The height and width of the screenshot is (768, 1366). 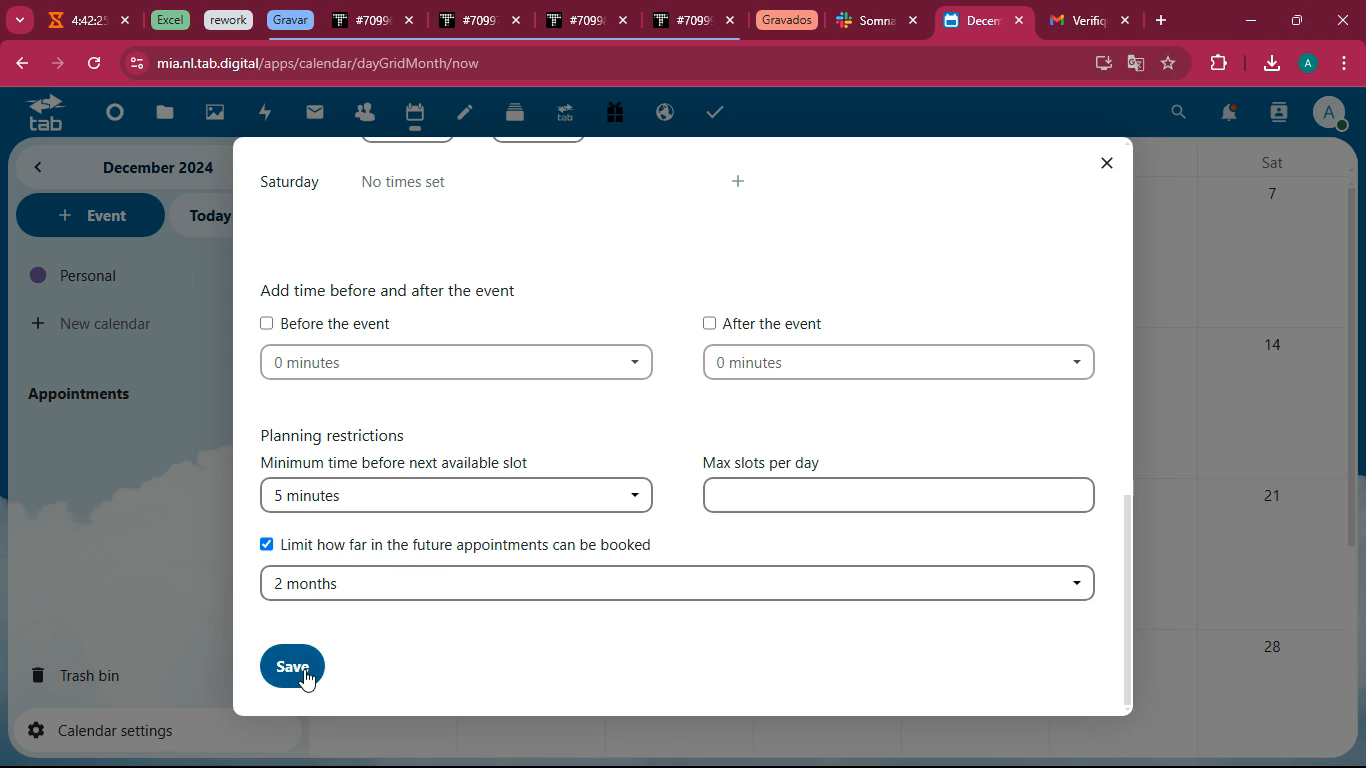 I want to click on event, so click(x=88, y=215).